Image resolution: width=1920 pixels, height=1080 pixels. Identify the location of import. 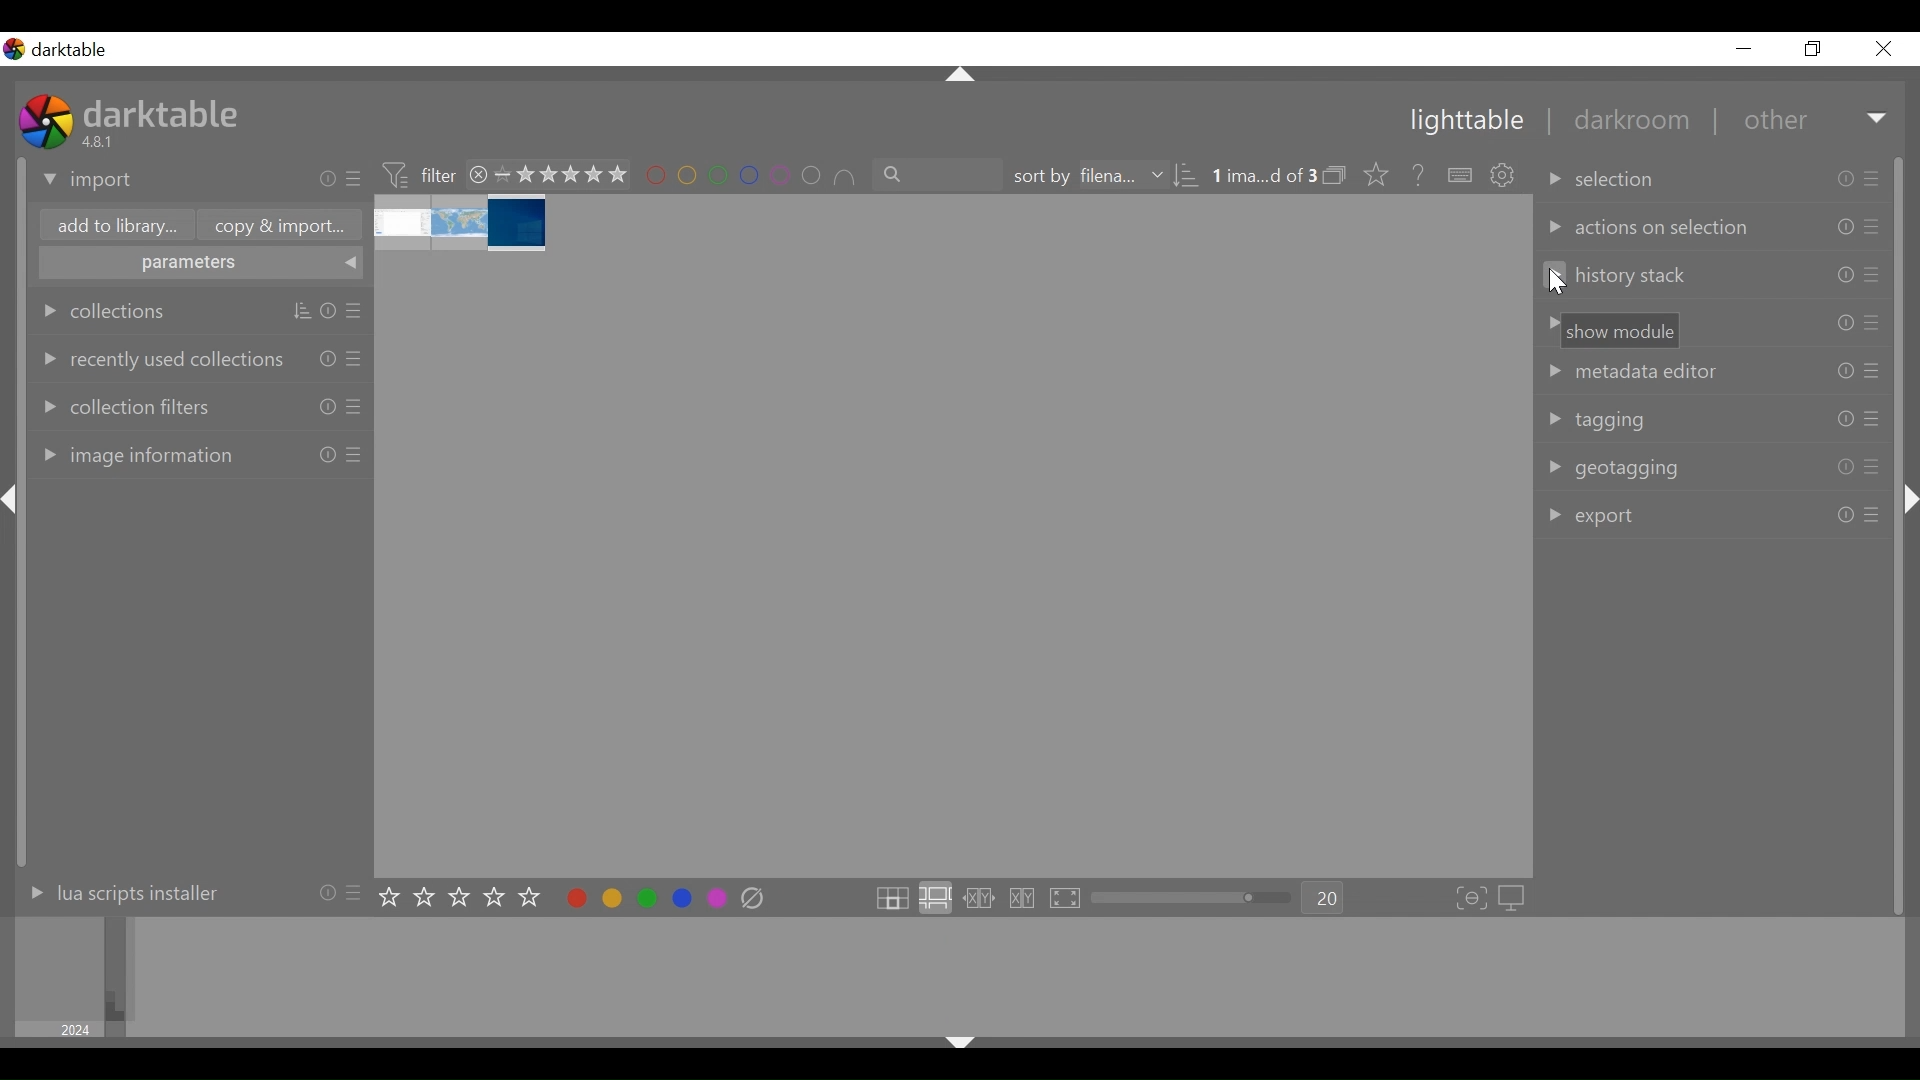
(89, 181).